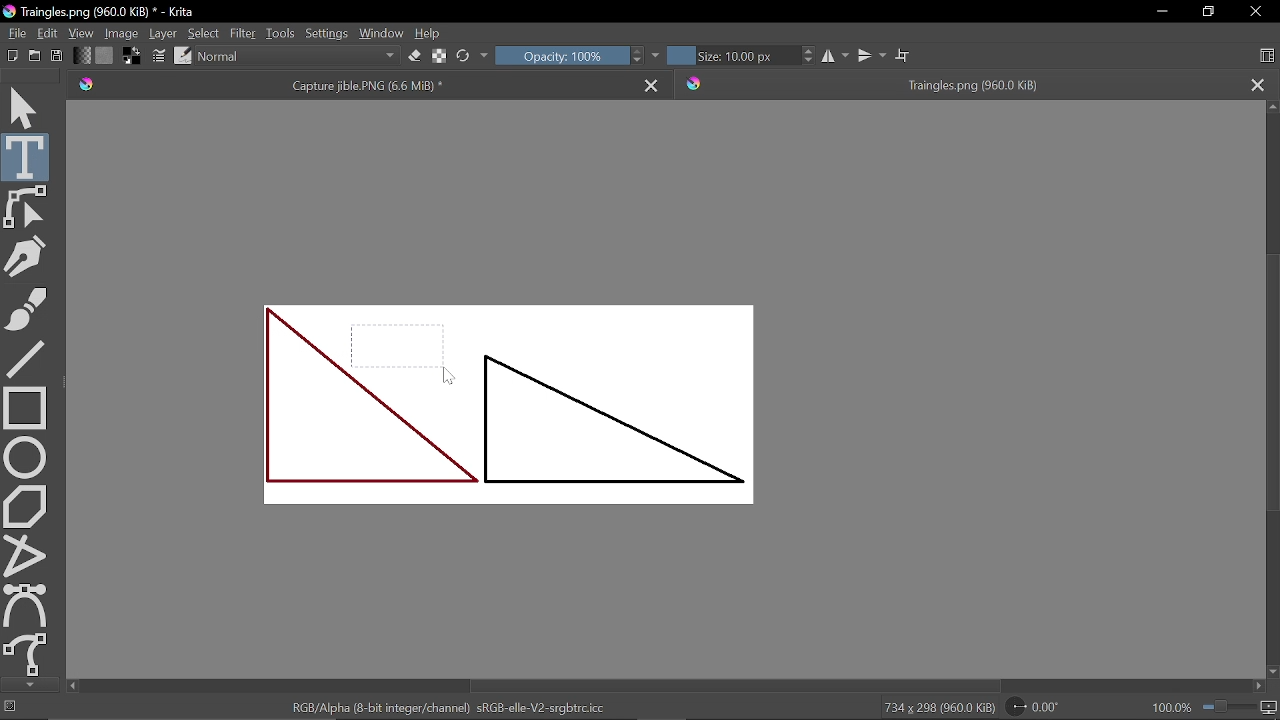 The height and width of the screenshot is (720, 1280). Describe the element at coordinates (1256, 687) in the screenshot. I see `Move right` at that location.